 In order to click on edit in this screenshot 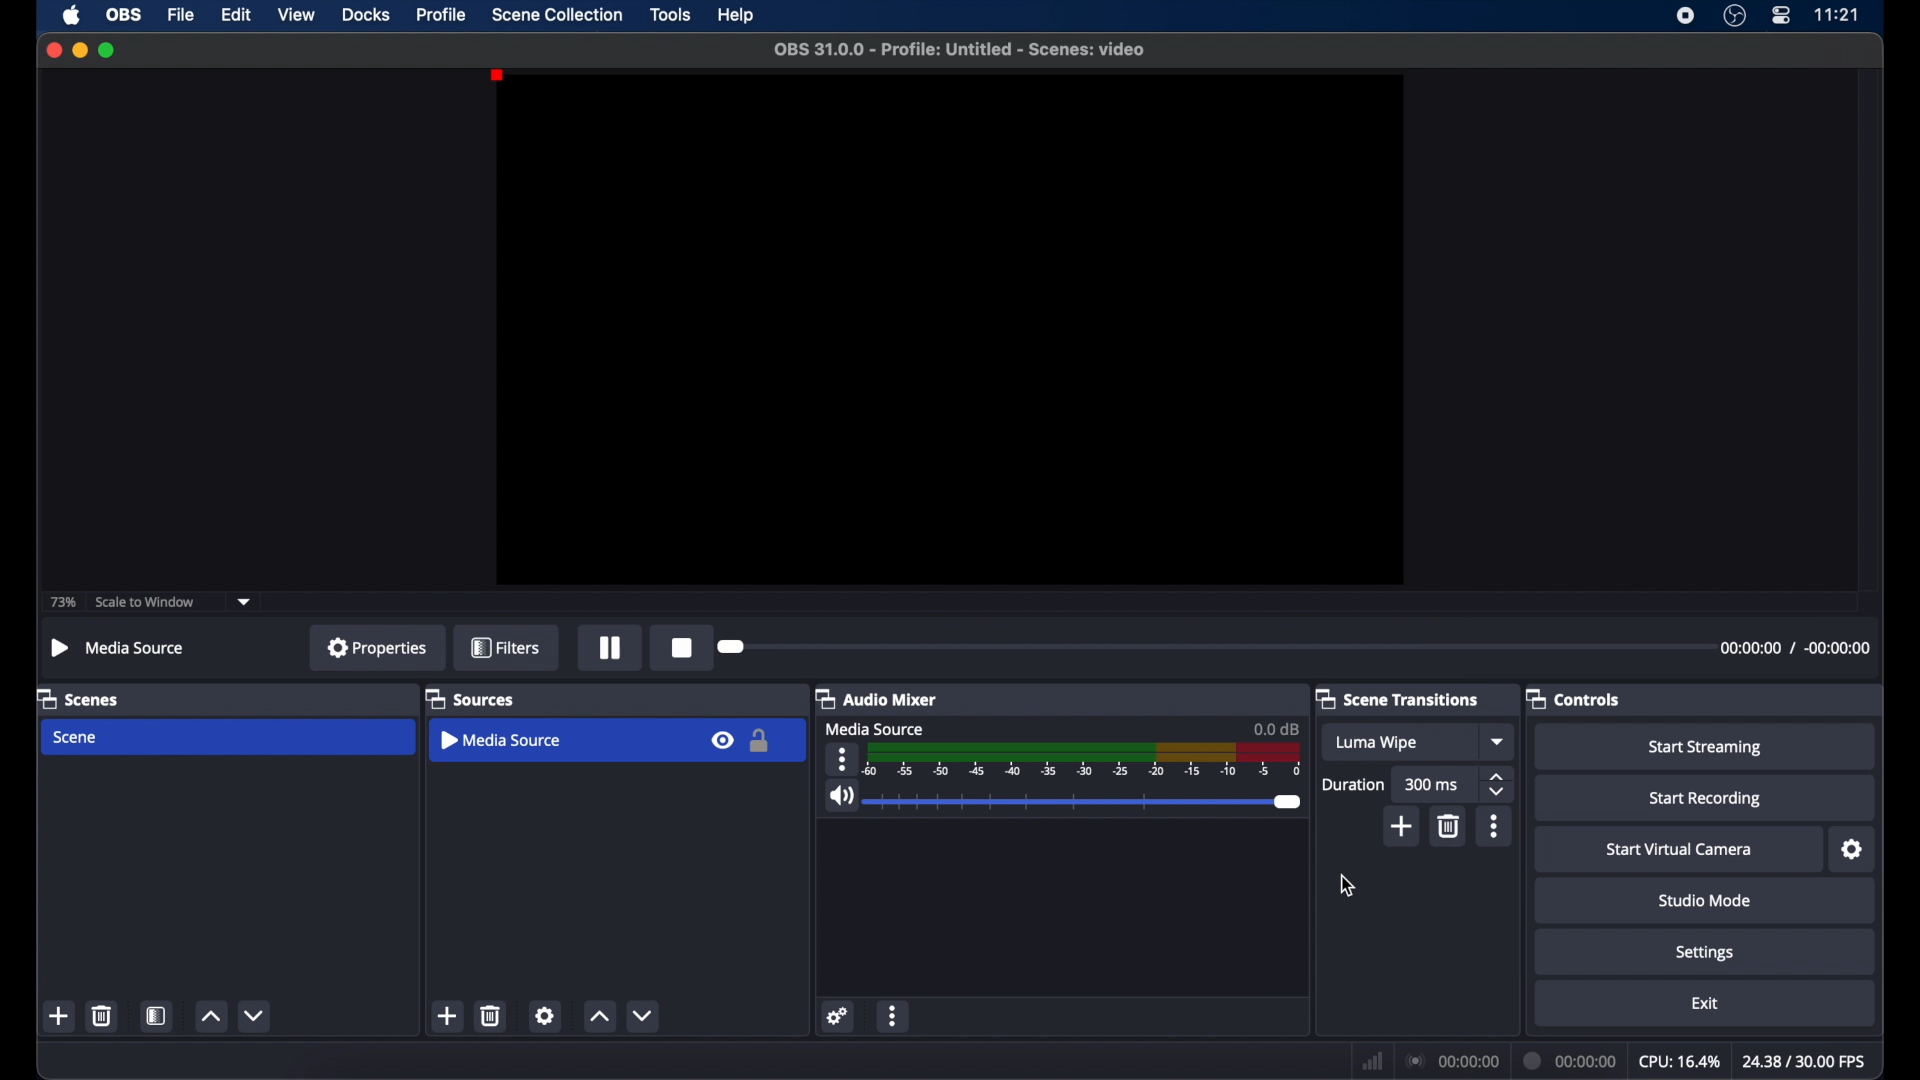, I will do `click(235, 16)`.